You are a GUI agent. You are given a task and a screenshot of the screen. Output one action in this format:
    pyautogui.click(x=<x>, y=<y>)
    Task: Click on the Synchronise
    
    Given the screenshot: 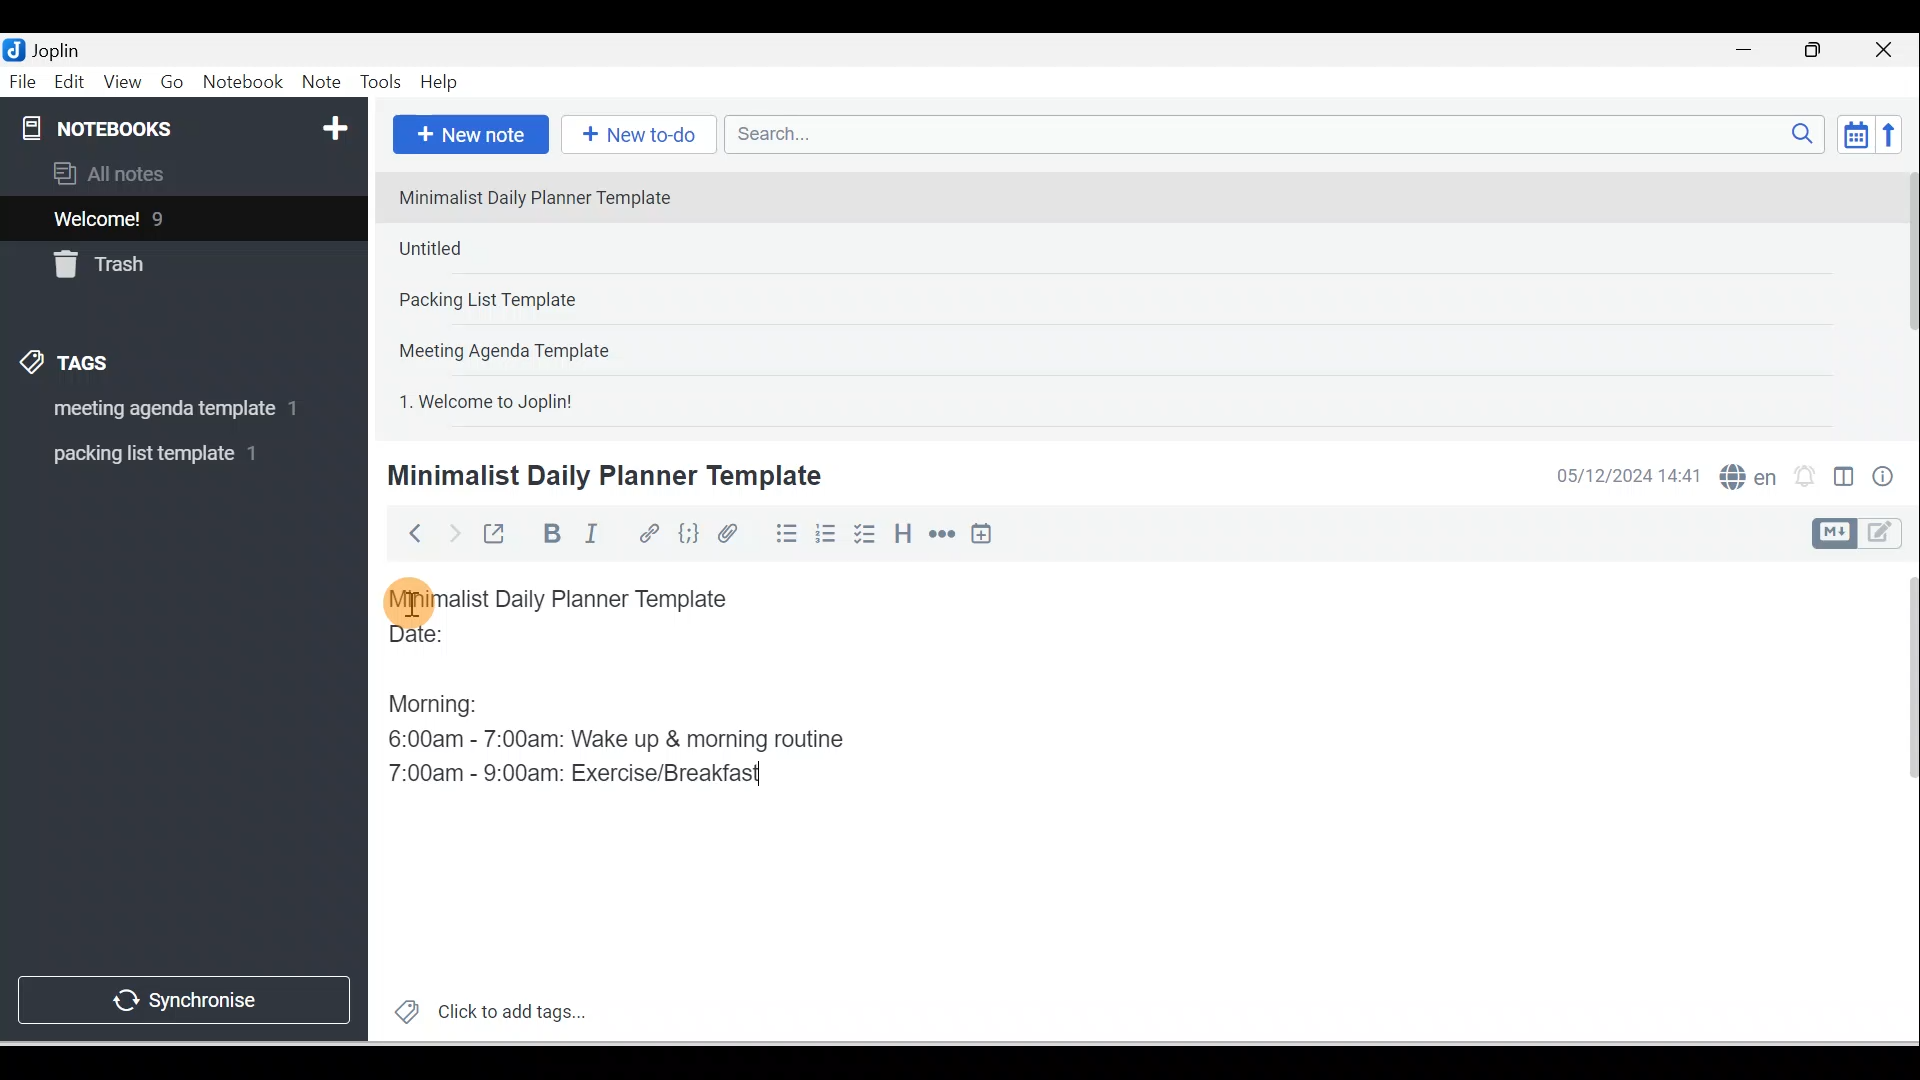 What is the action you would take?
    pyautogui.click(x=182, y=996)
    